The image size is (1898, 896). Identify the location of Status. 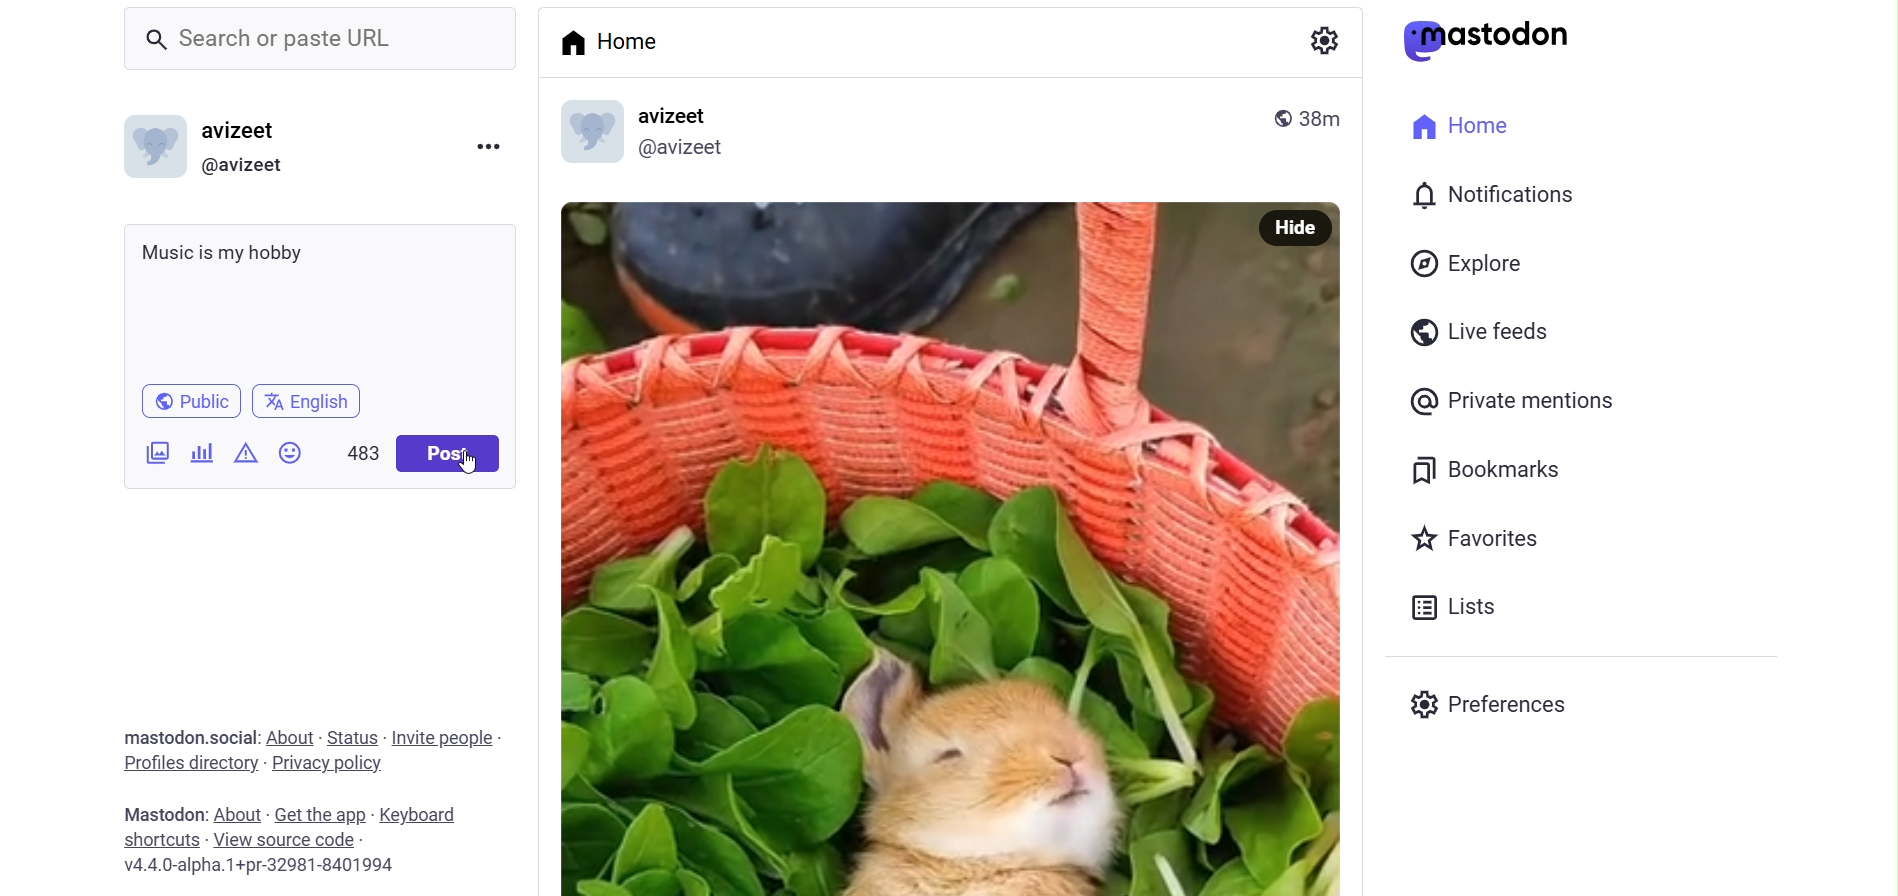
(353, 738).